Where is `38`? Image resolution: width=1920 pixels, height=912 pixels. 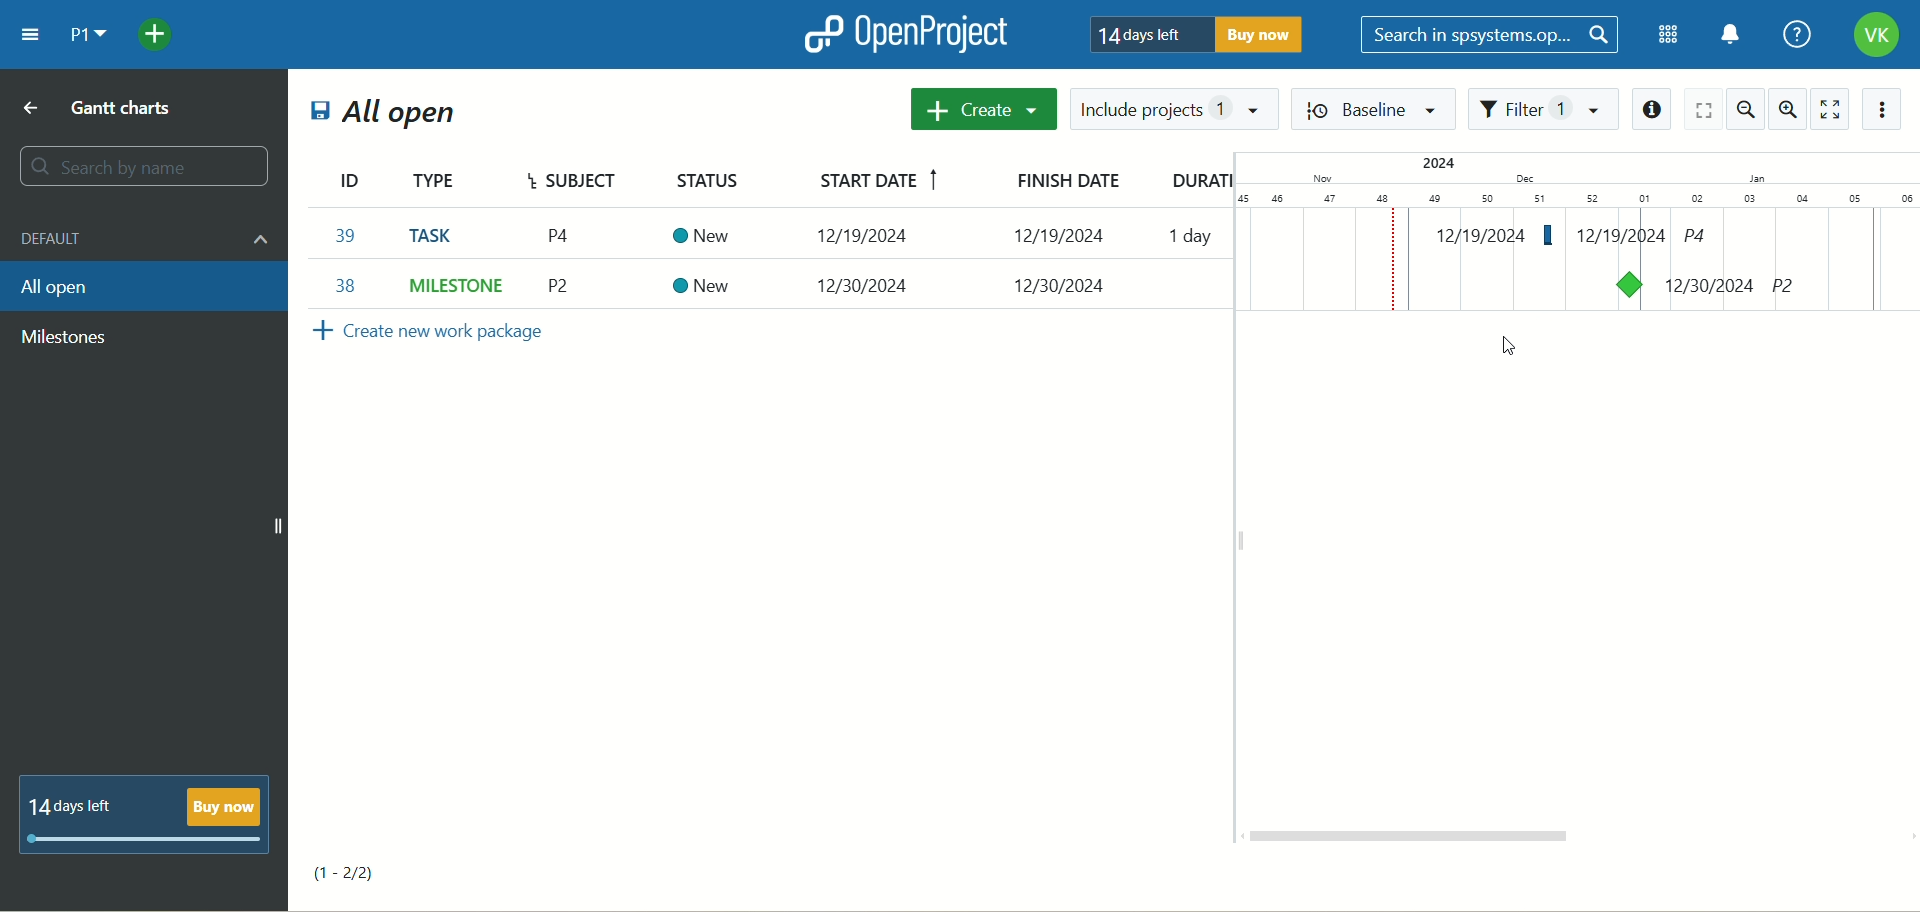
38 is located at coordinates (347, 235).